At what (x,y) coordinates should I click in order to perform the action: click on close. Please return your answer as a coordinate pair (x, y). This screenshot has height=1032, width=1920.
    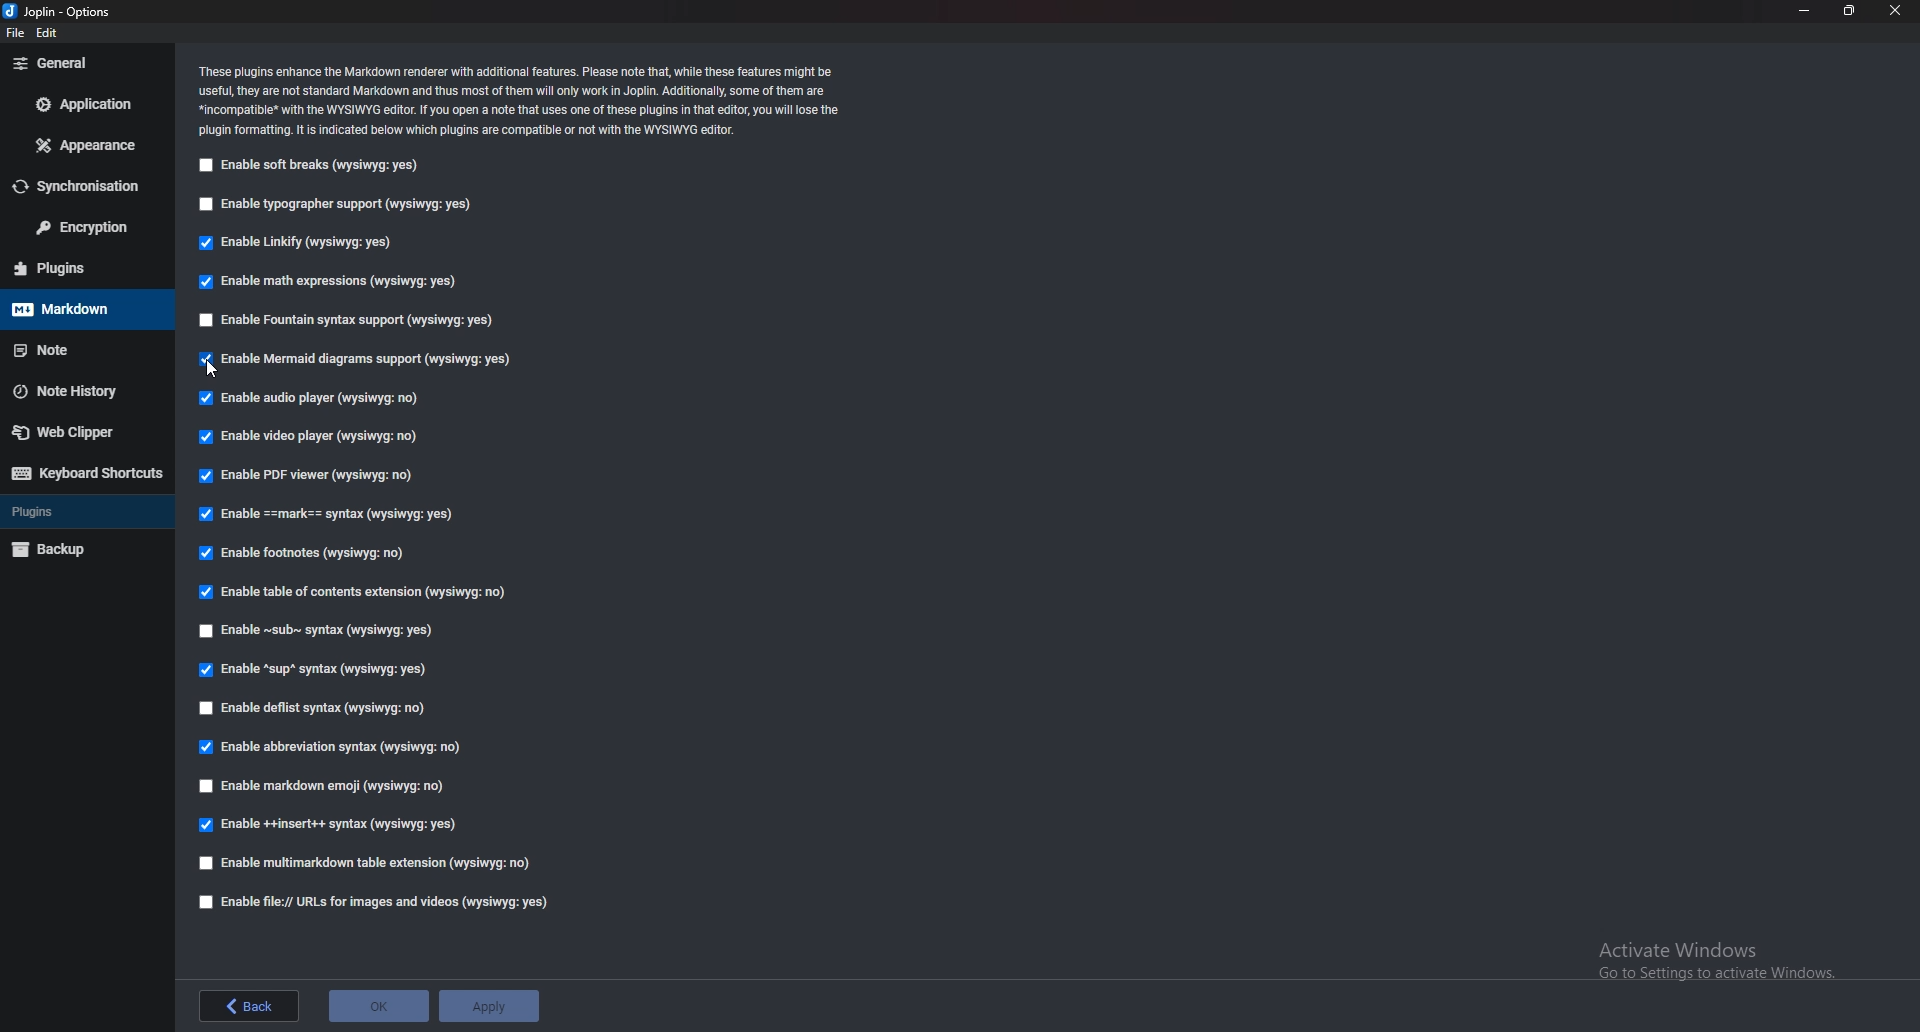
    Looking at the image, I should click on (1896, 9).